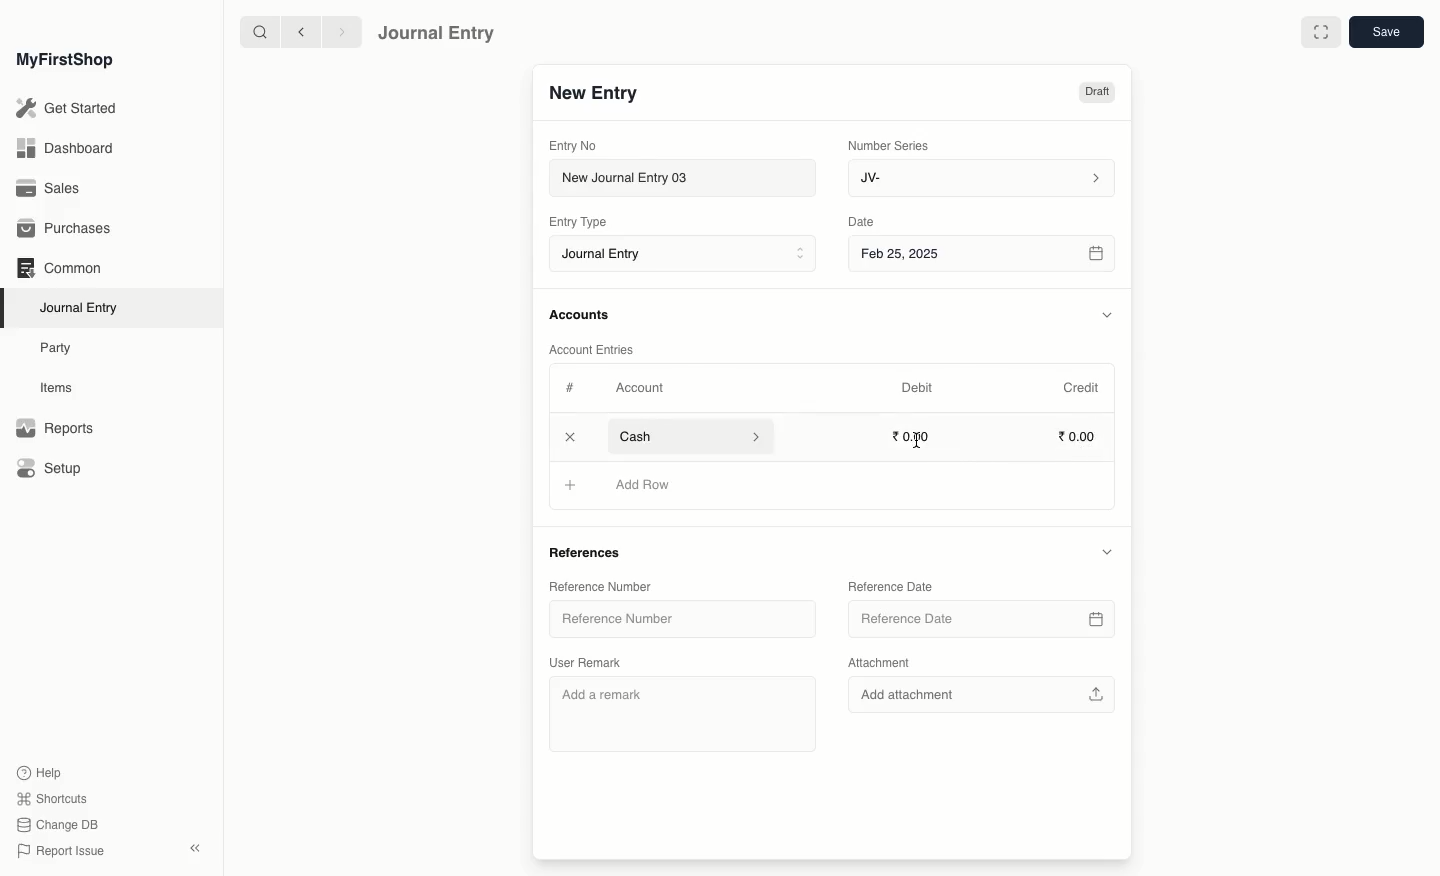  Describe the element at coordinates (49, 190) in the screenshot. I see `Sales` at that location.